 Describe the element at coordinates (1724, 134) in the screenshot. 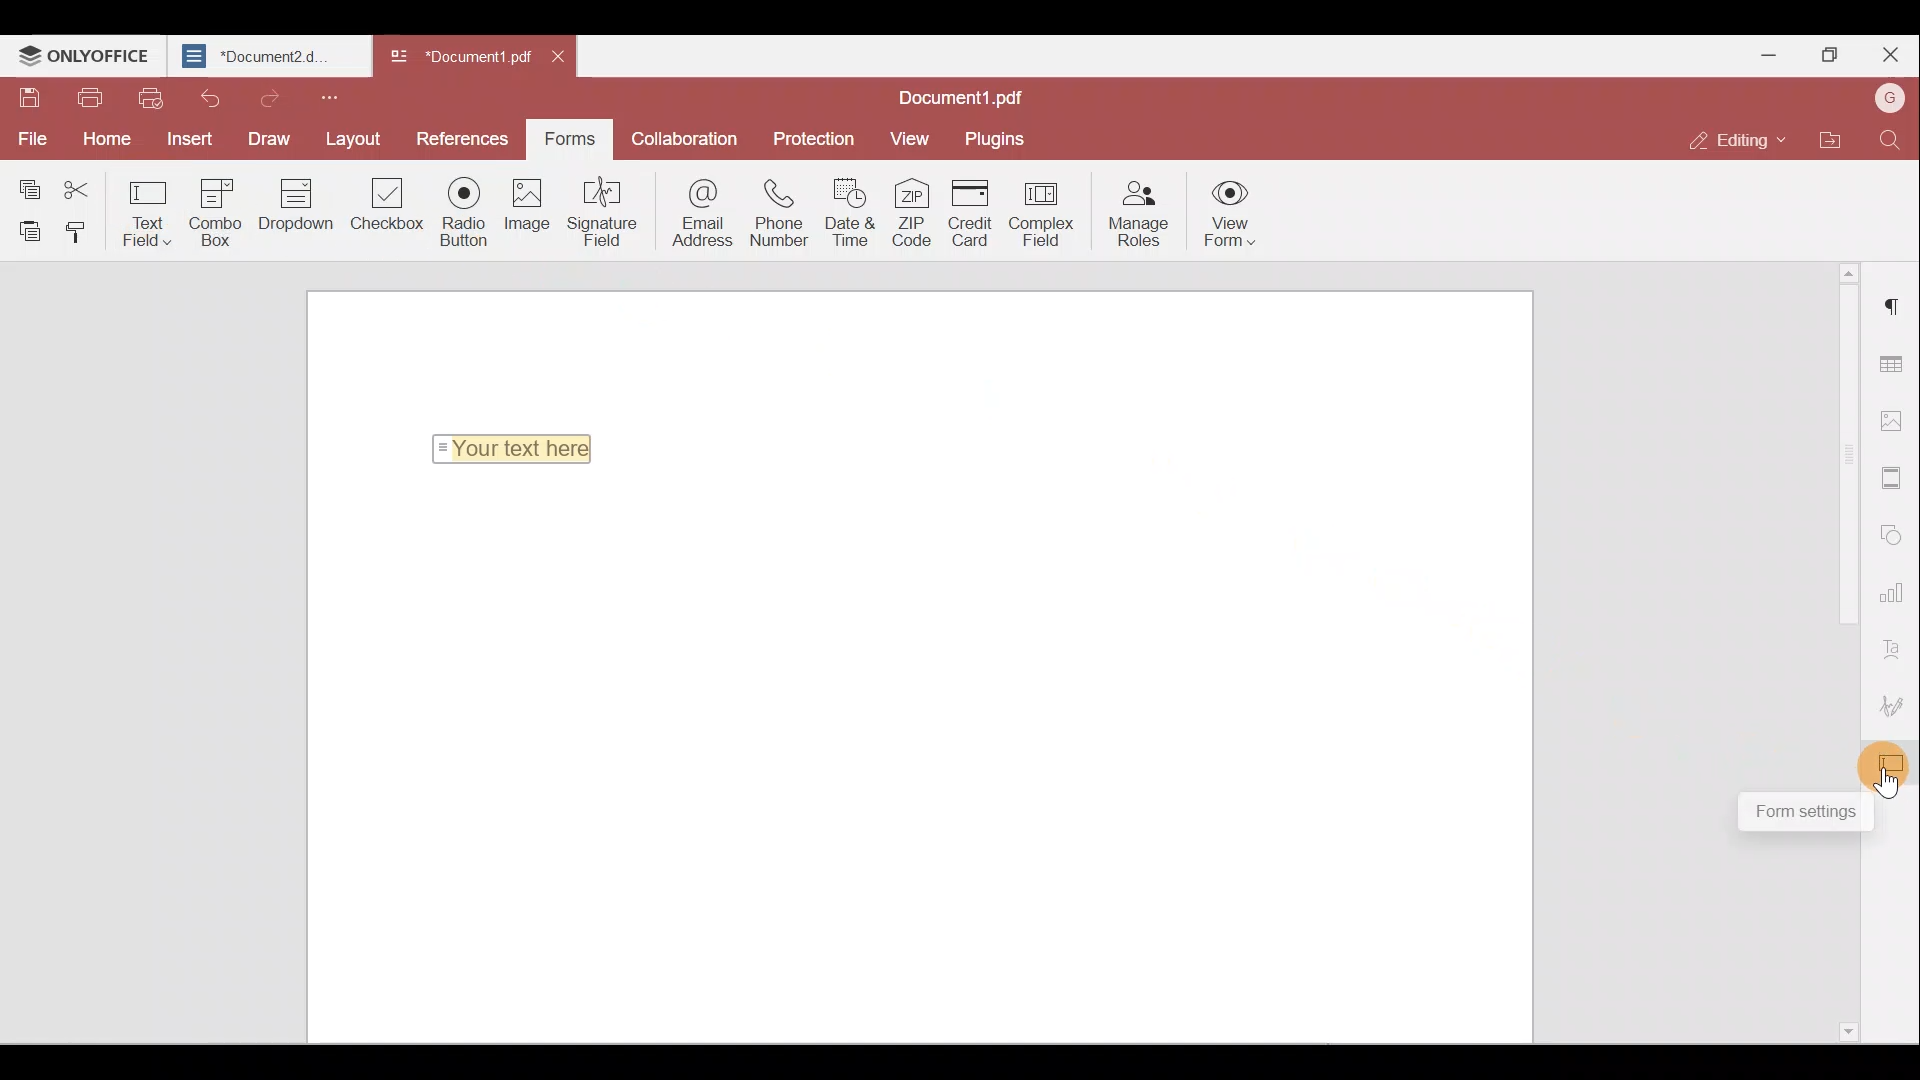

I see `Editing mode` at that location.